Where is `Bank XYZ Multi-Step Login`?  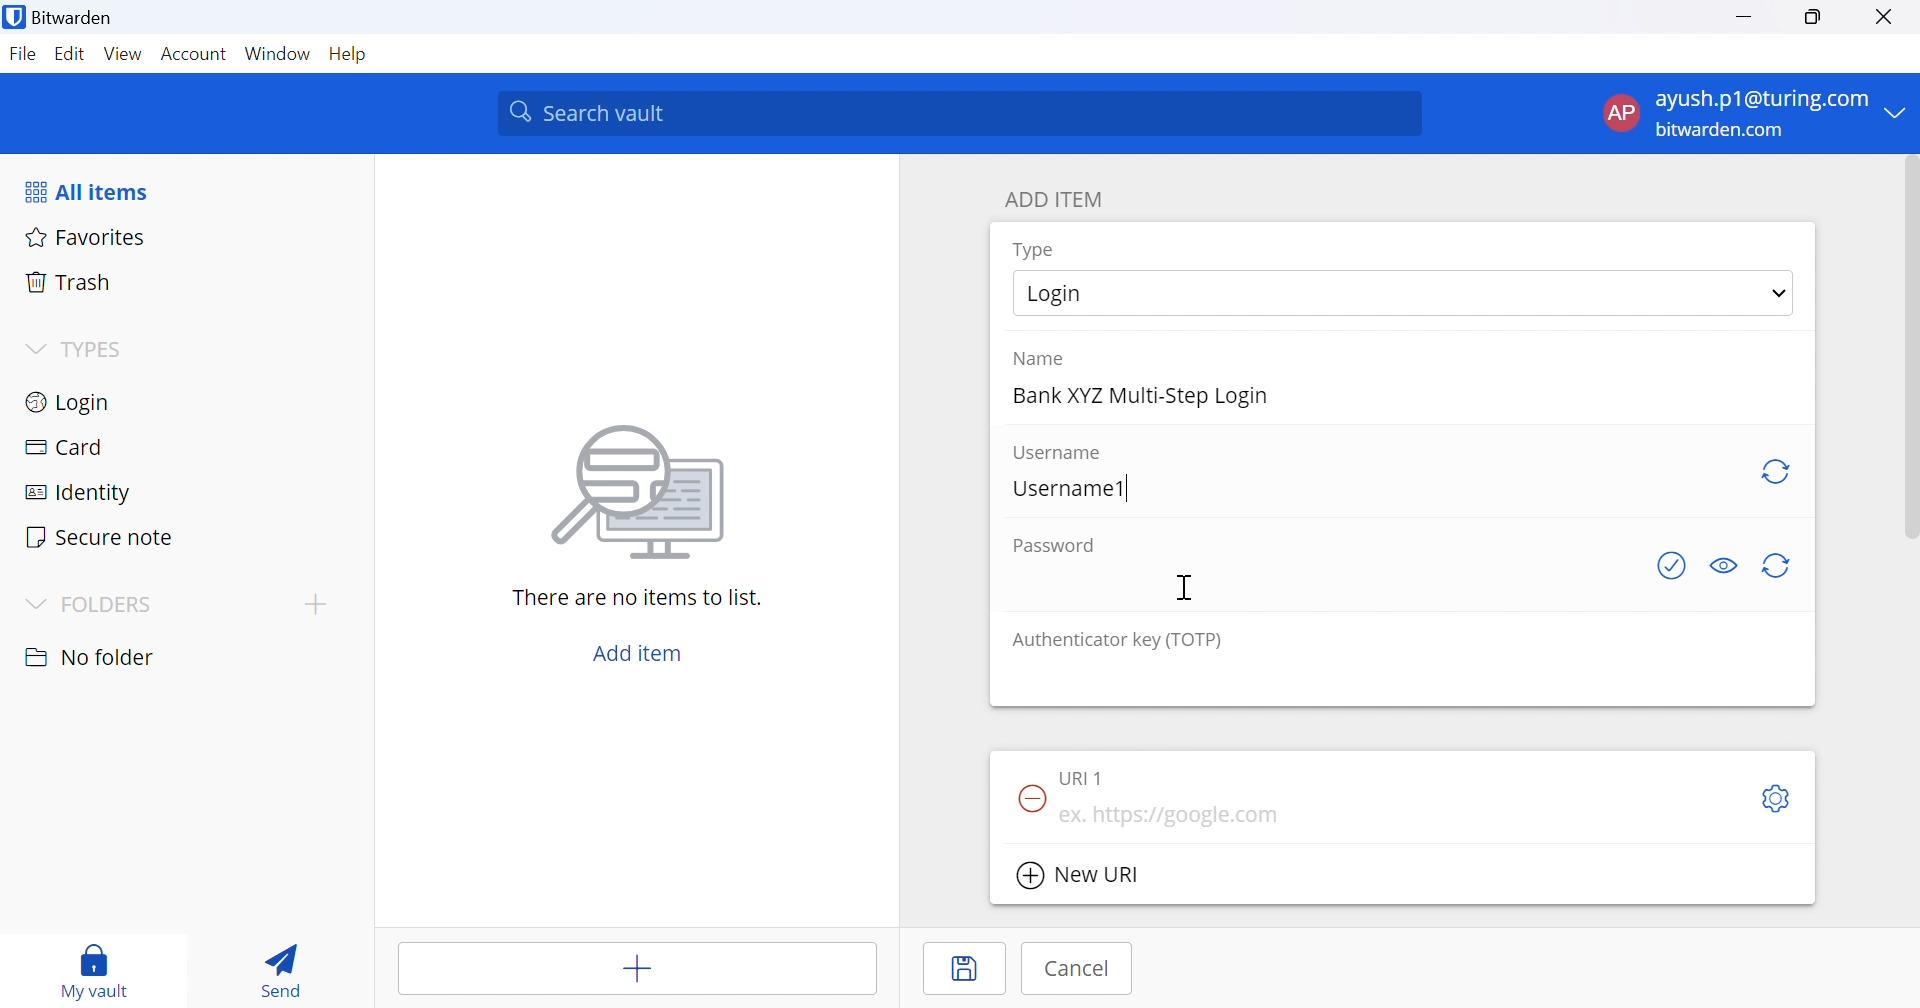
Bank XYZ Multi-Step Login is located at coordinates (1143, 397).